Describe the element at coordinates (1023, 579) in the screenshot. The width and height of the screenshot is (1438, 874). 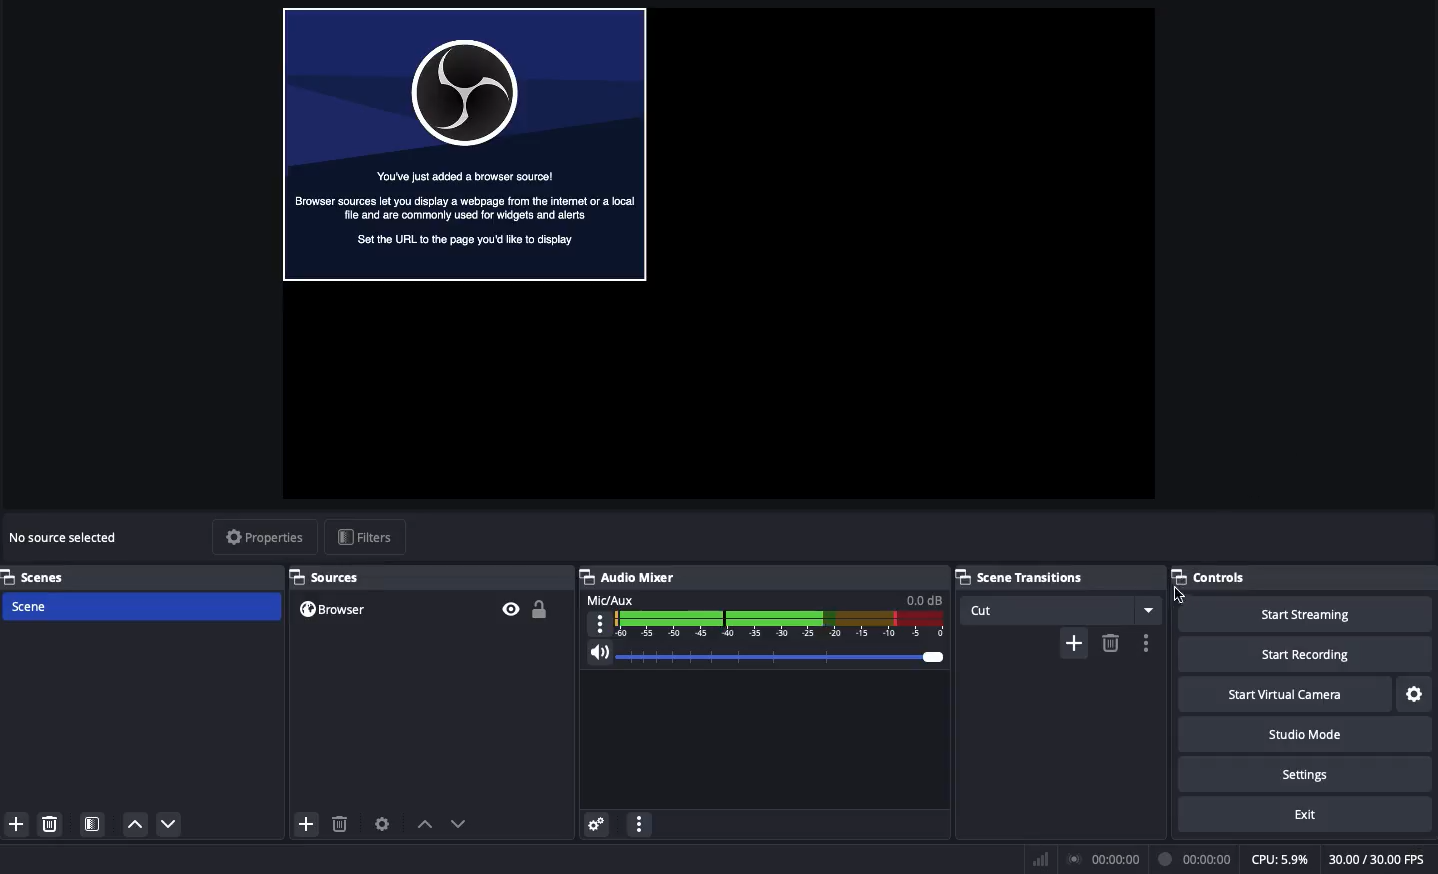
I see `Scene transitions` at that location.